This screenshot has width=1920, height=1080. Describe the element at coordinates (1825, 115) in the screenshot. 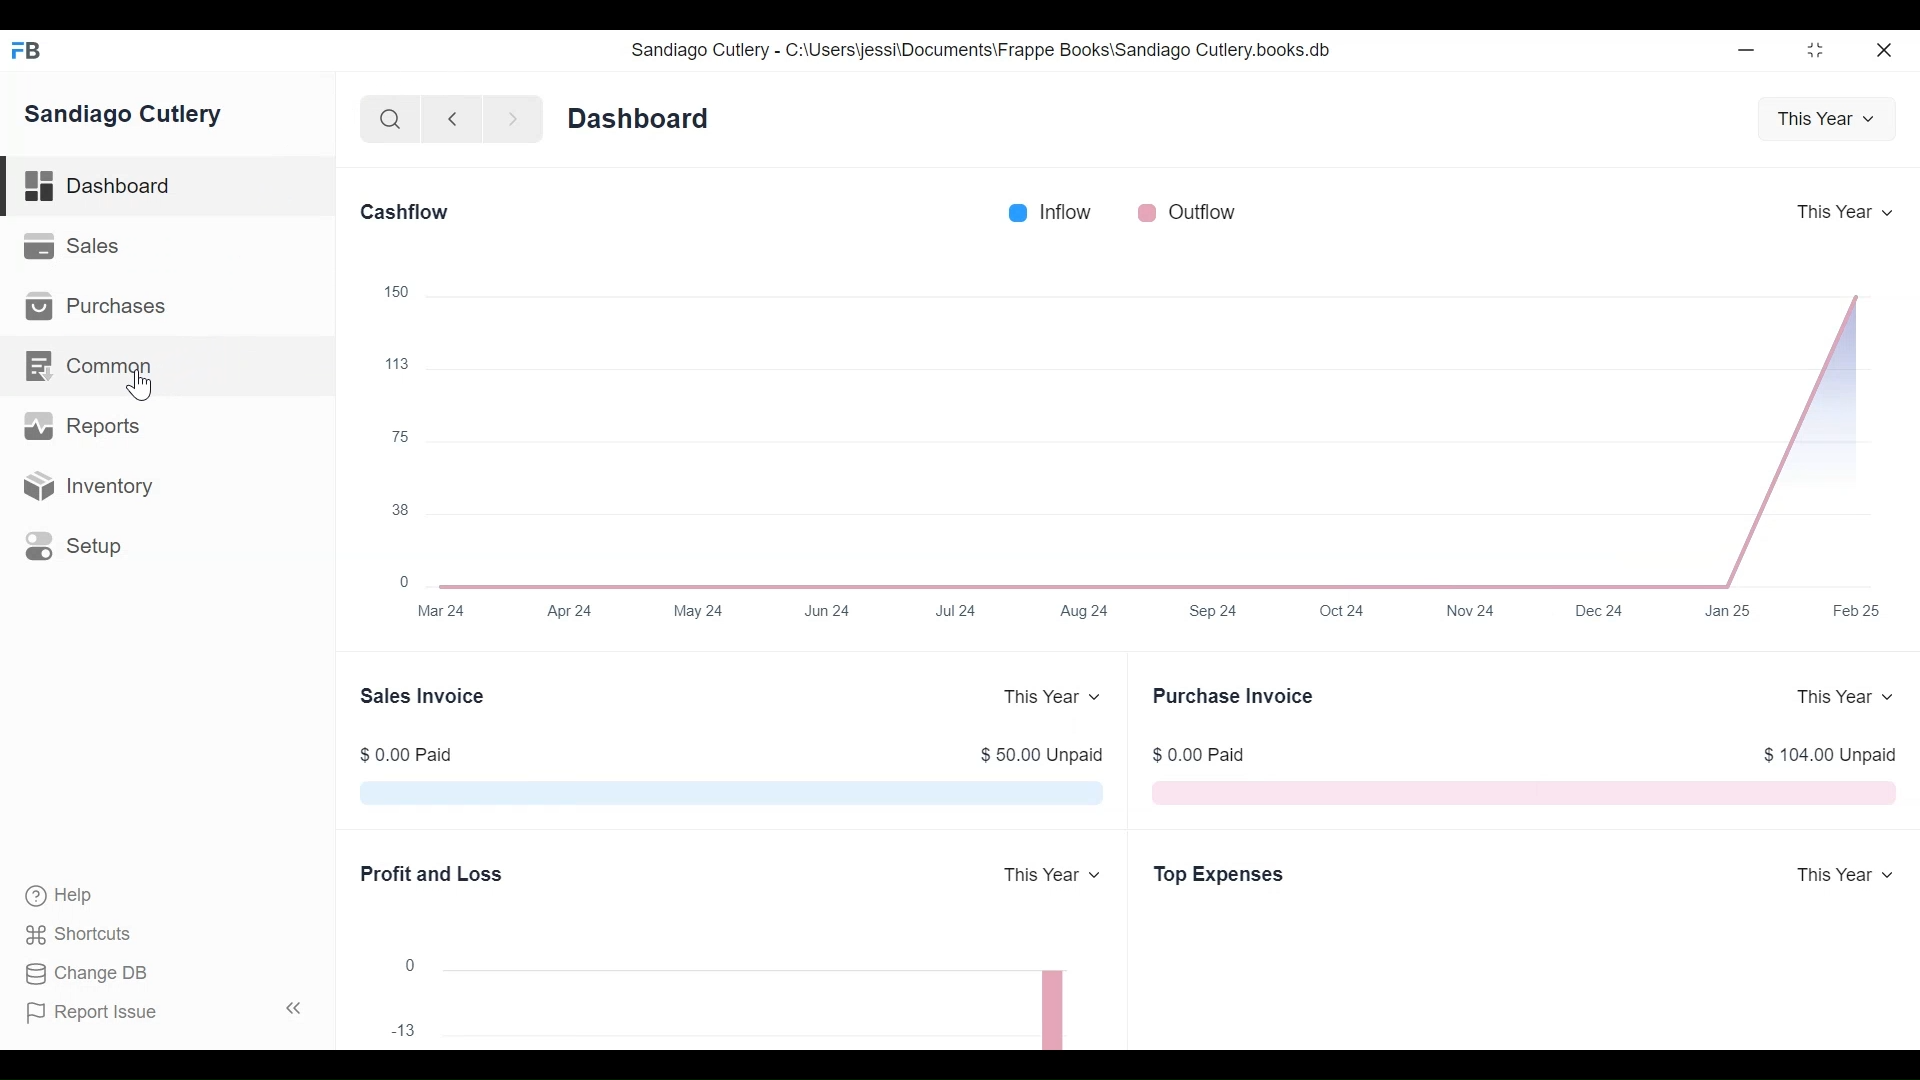

I see `This Year` at that location.